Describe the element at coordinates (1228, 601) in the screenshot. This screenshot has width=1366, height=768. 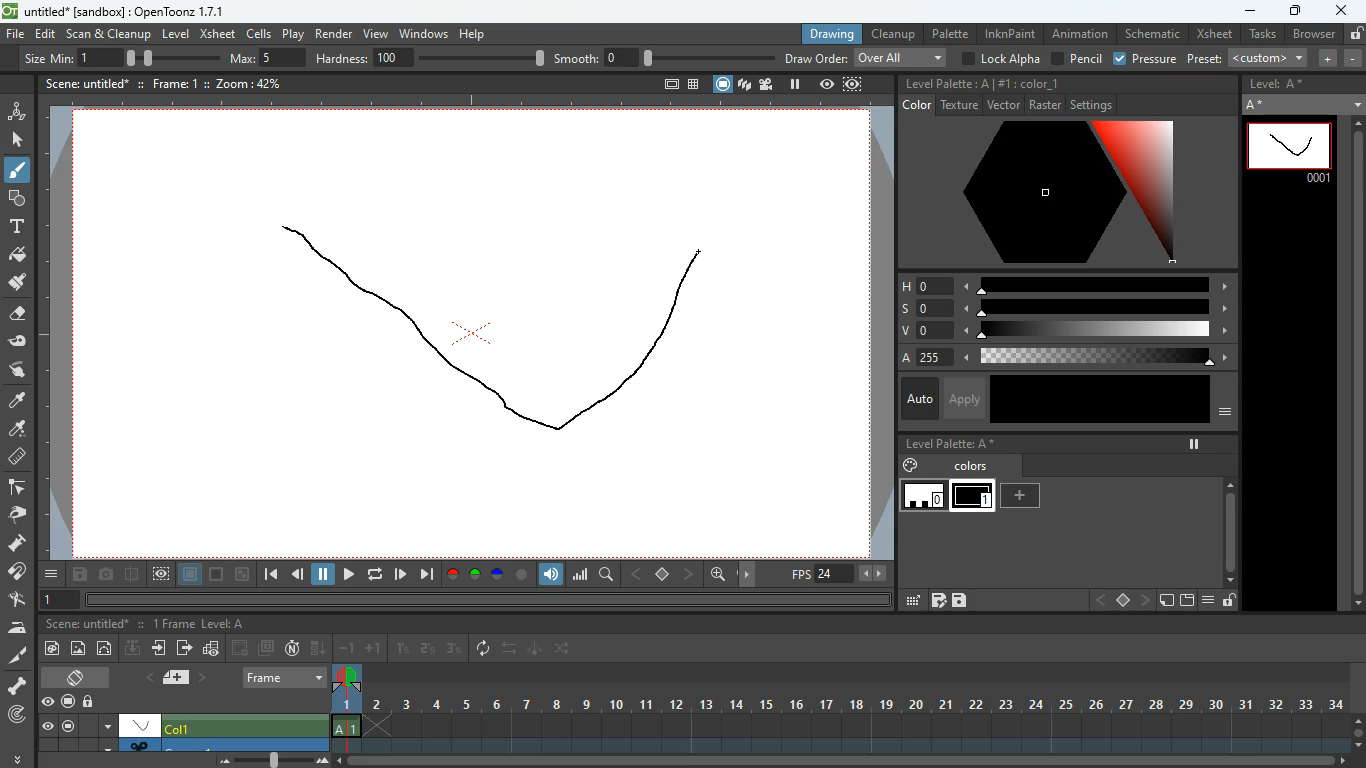
I see `unlock` at that location.